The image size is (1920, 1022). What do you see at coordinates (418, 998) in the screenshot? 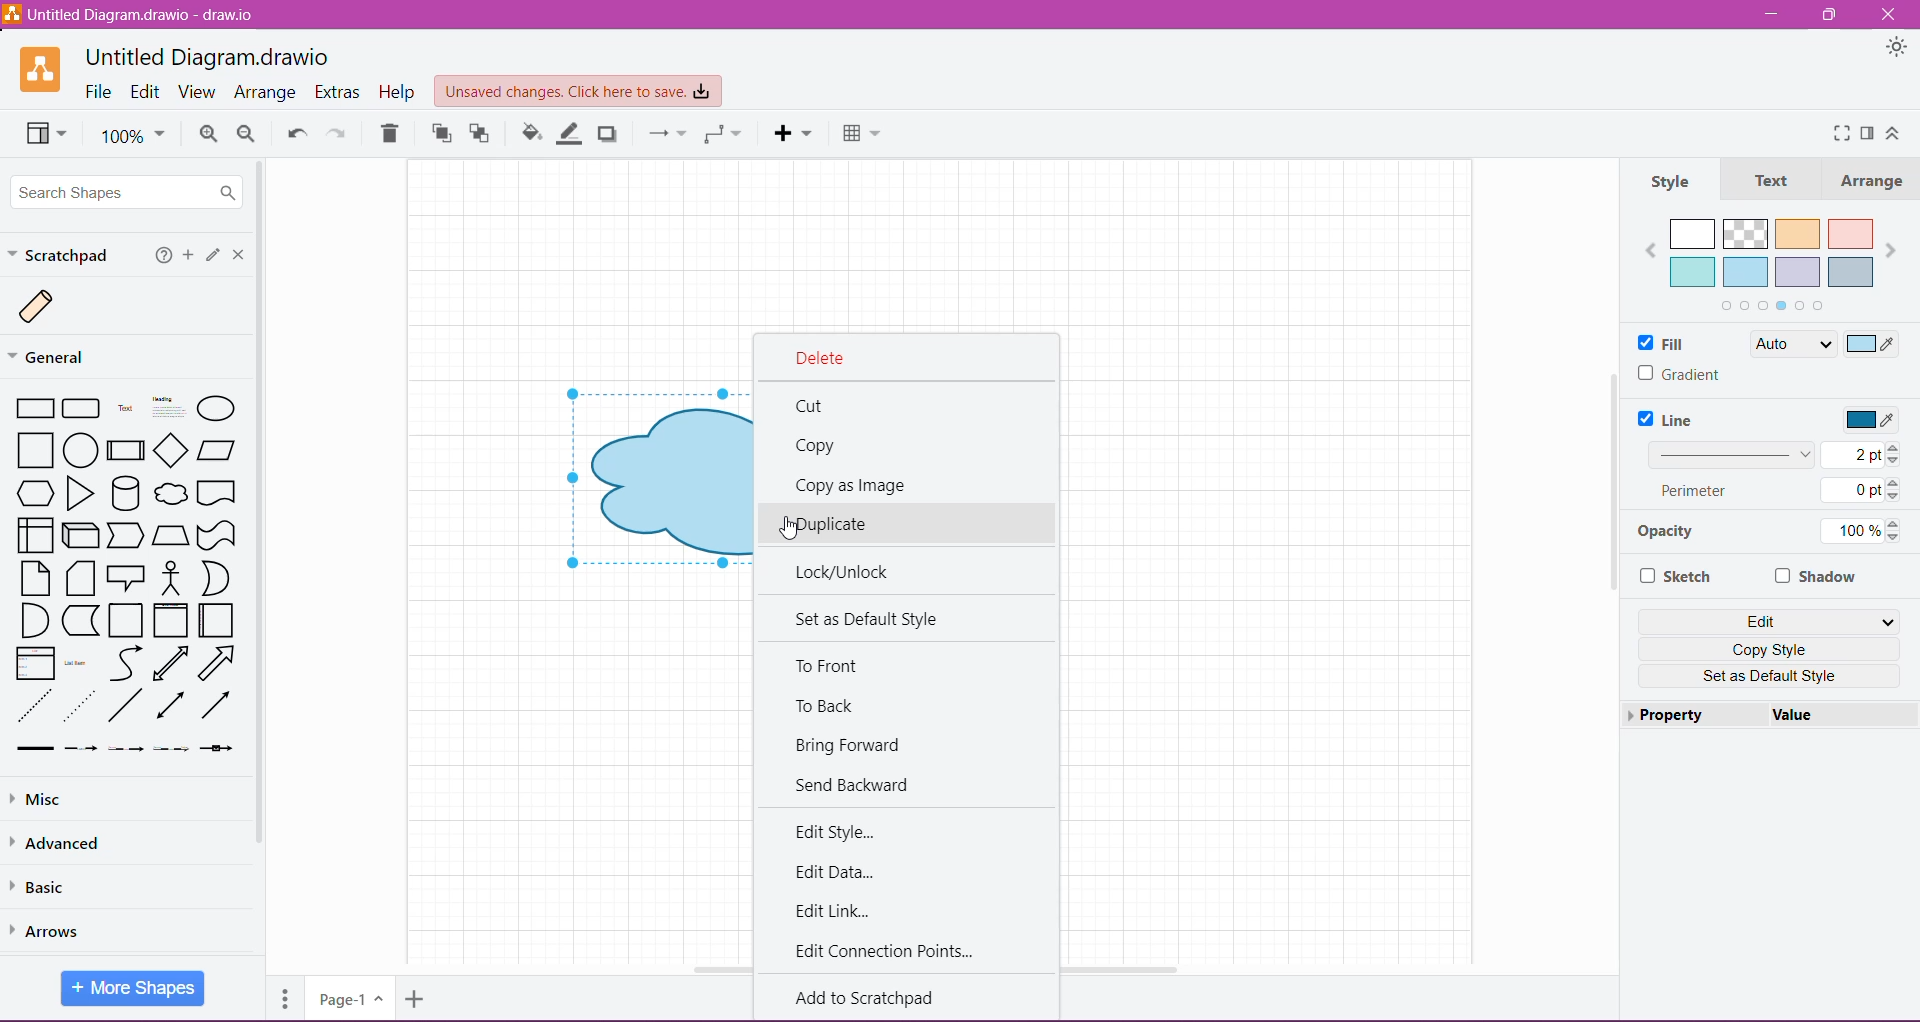
I see `Insert Page` at bounding box center [418, 998].